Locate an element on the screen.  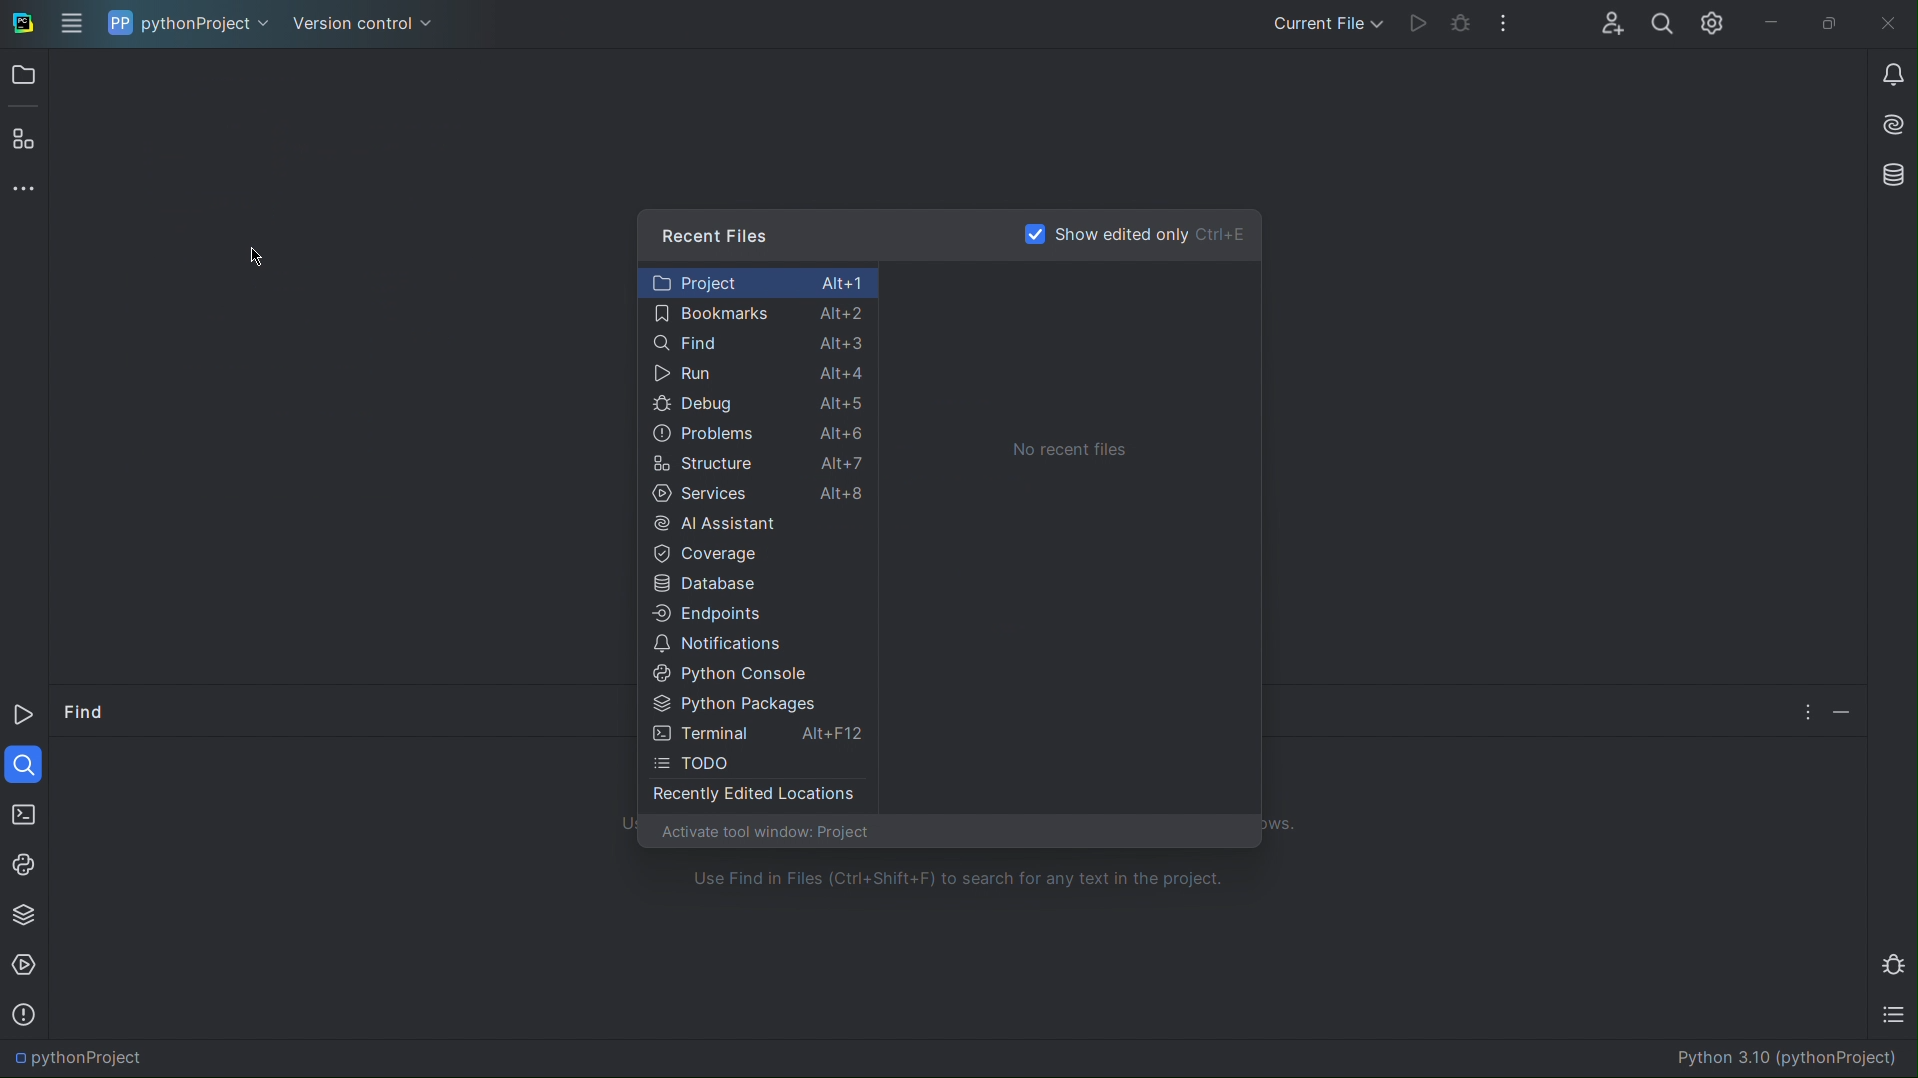
Databases is located at coordinates (1889, 176).